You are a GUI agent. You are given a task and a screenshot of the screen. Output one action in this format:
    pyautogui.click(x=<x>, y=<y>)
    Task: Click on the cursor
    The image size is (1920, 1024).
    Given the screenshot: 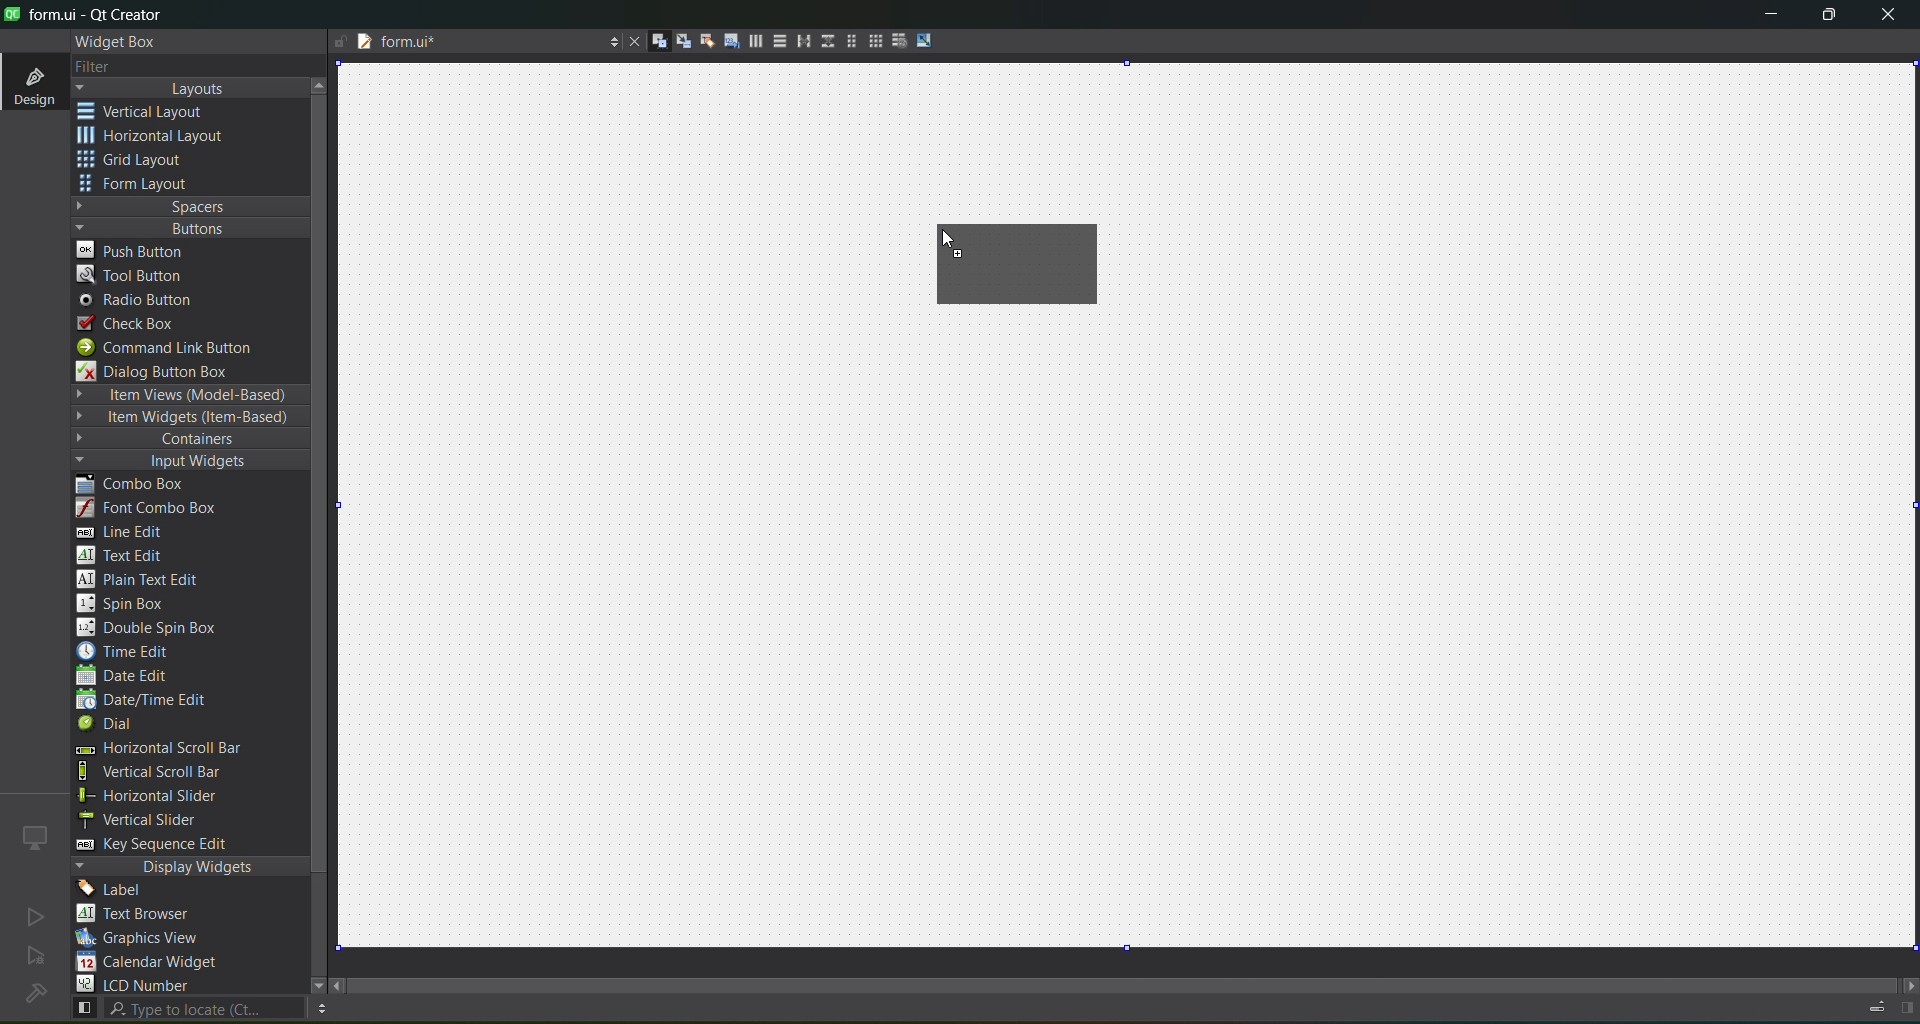 What is the action you would take?
    pyautogui.click(x=944, y=225)
    